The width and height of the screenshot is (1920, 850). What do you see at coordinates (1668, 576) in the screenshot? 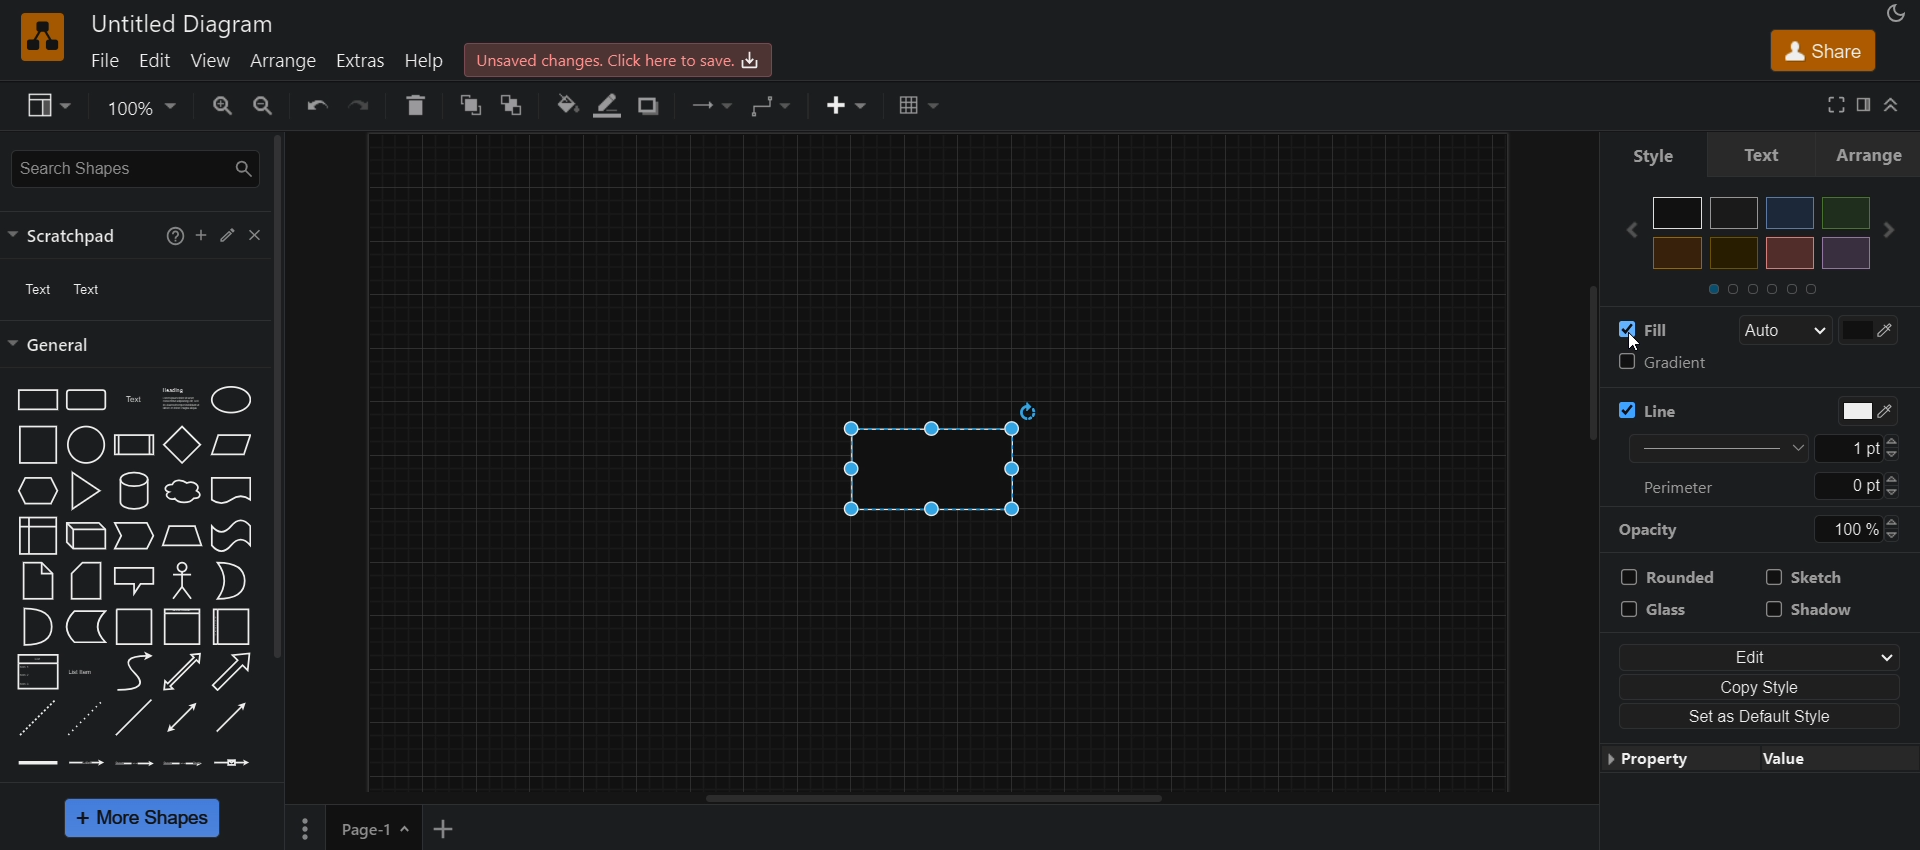
I see `rounded` at bounding box center [1668, 576].